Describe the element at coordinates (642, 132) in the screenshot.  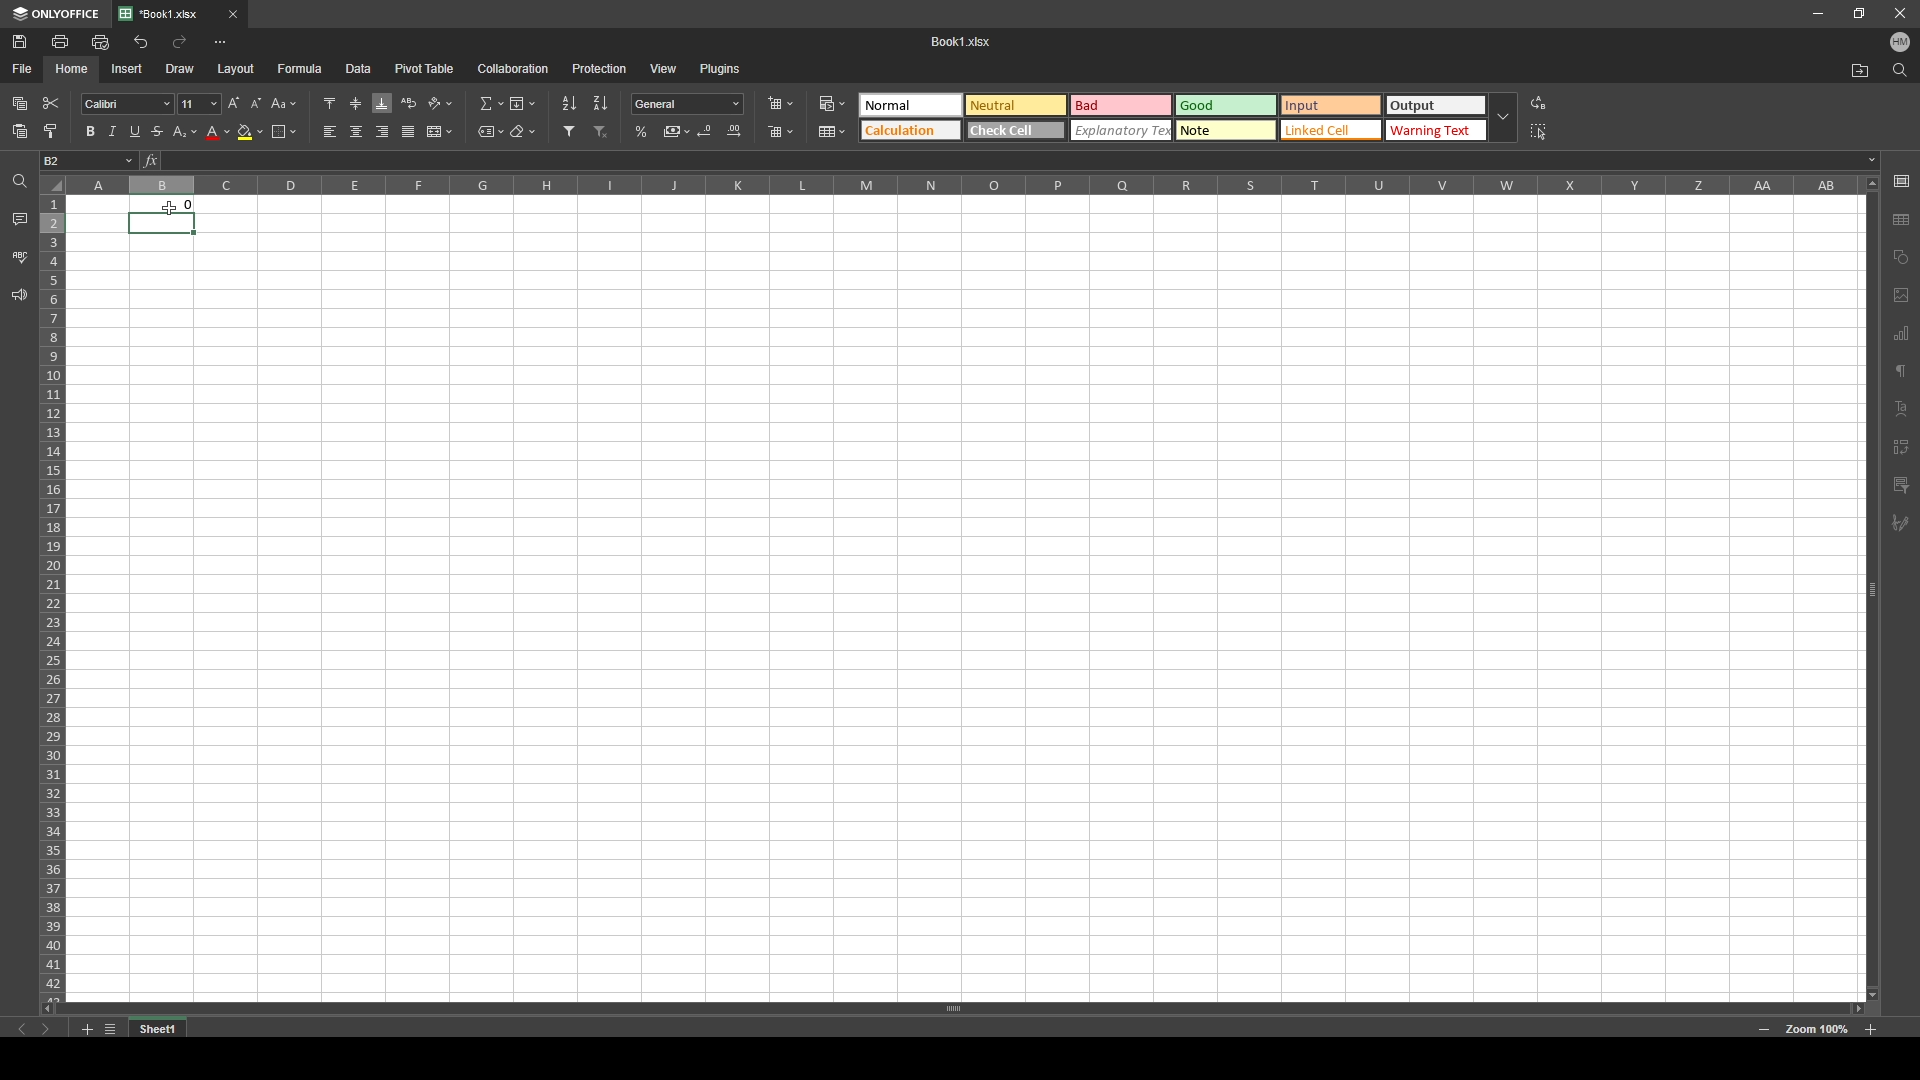
I see `percentage style` at that location.